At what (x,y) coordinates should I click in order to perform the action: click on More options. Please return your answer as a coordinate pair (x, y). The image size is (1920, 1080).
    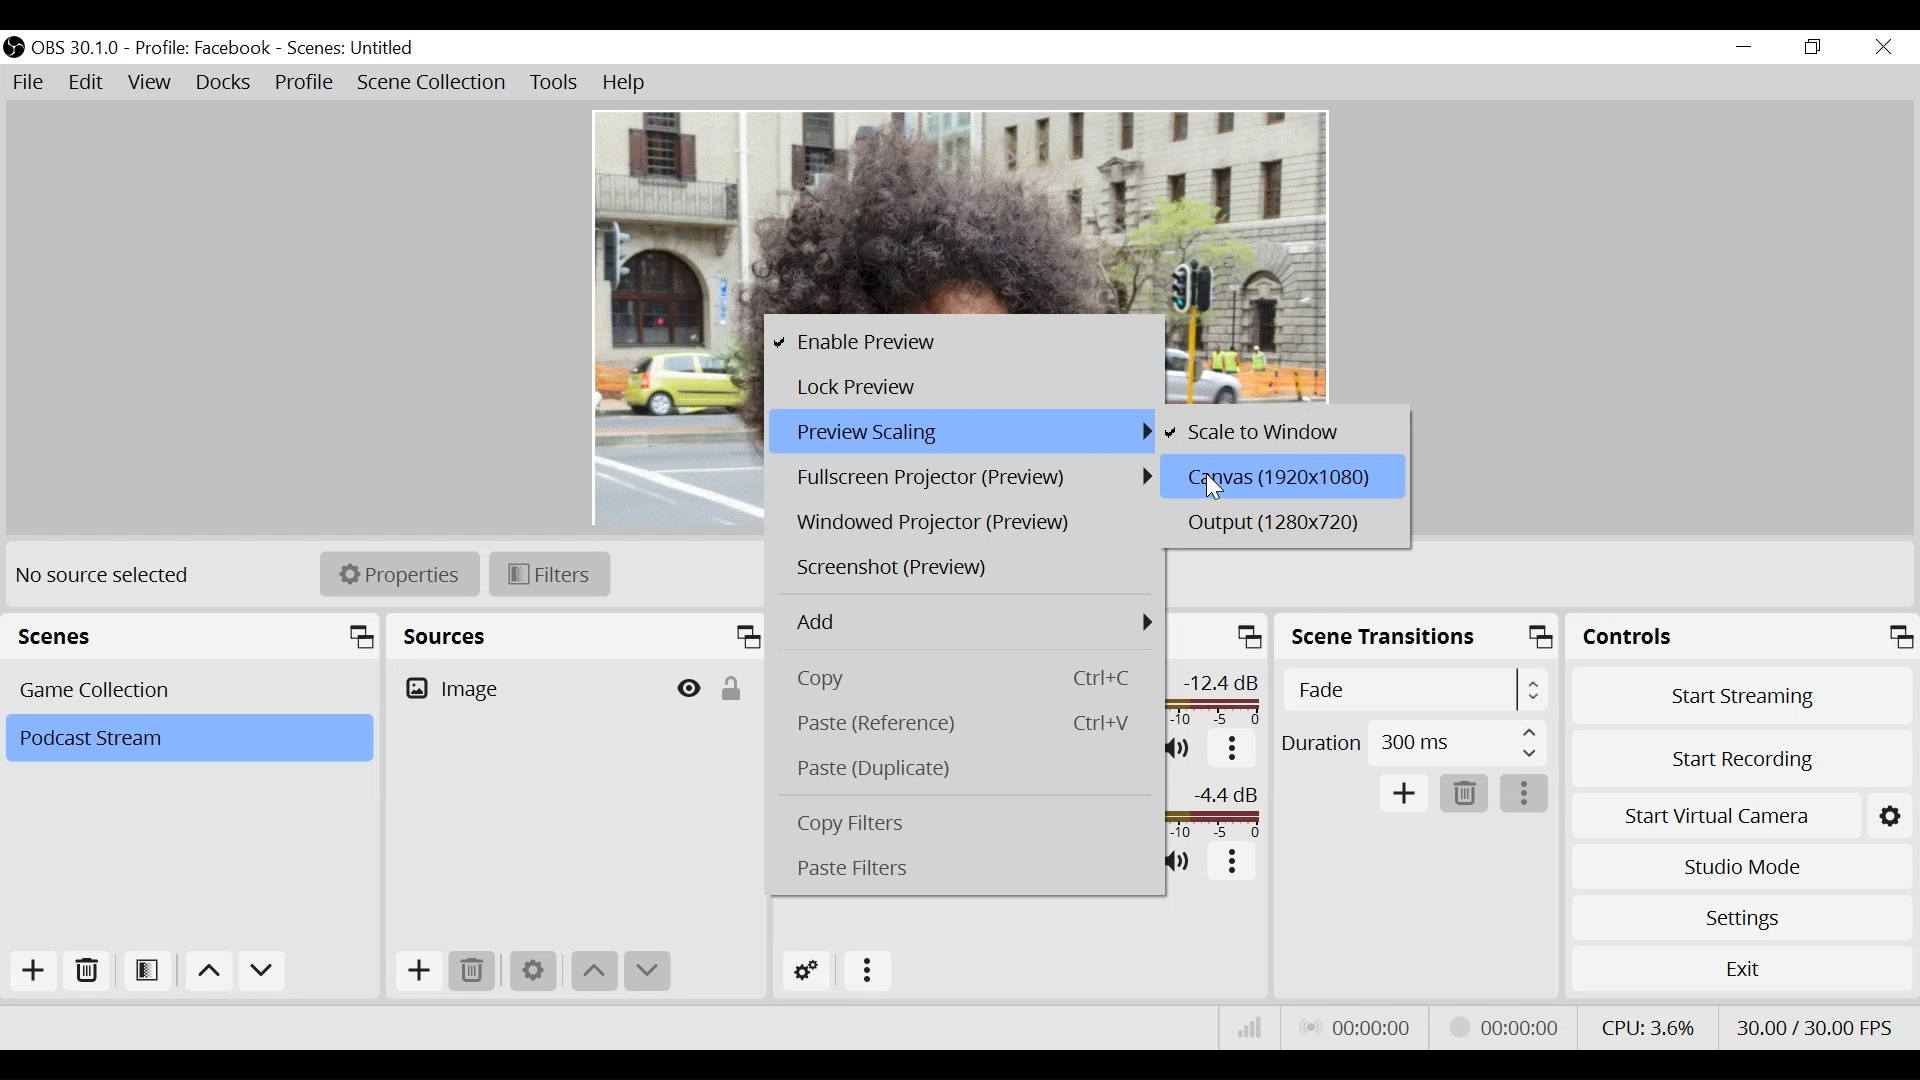
    Looking at the image, I should click on (1527, 793).